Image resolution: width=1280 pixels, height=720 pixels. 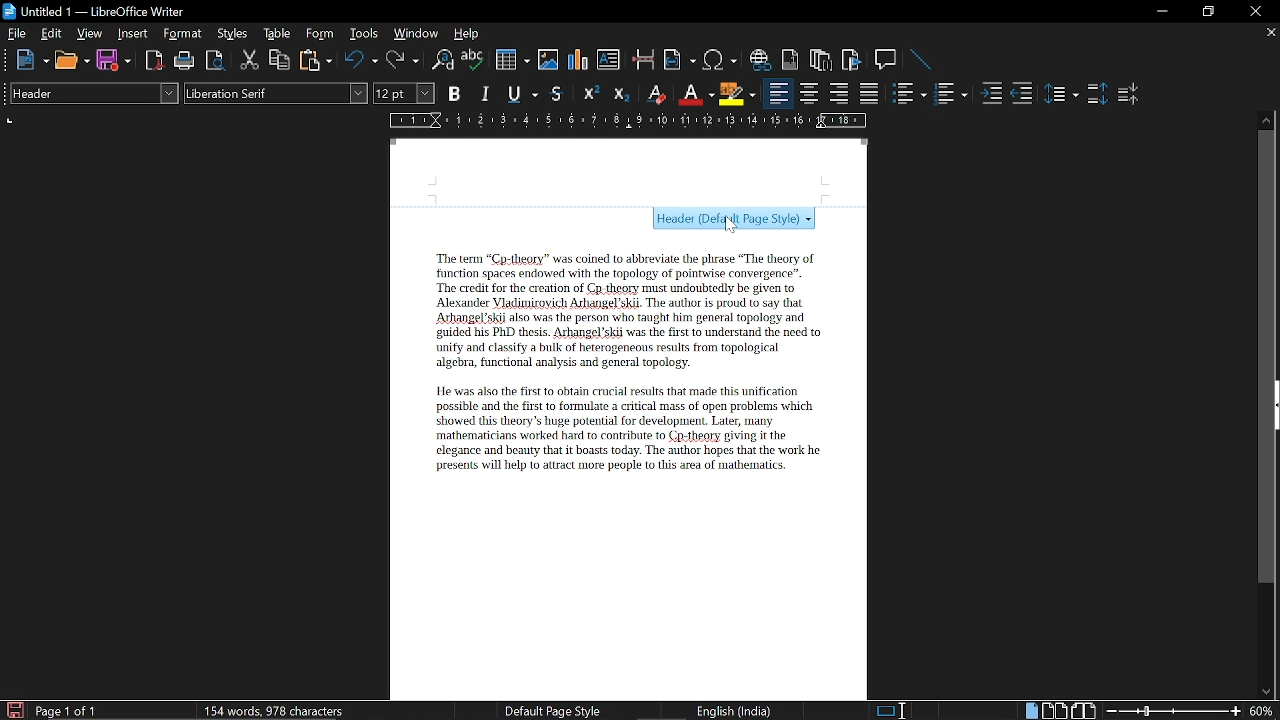 What do you see at coordinates (1162, 14) in the screenshot?
I see `Minimize` at bounding box center [1162, 14].